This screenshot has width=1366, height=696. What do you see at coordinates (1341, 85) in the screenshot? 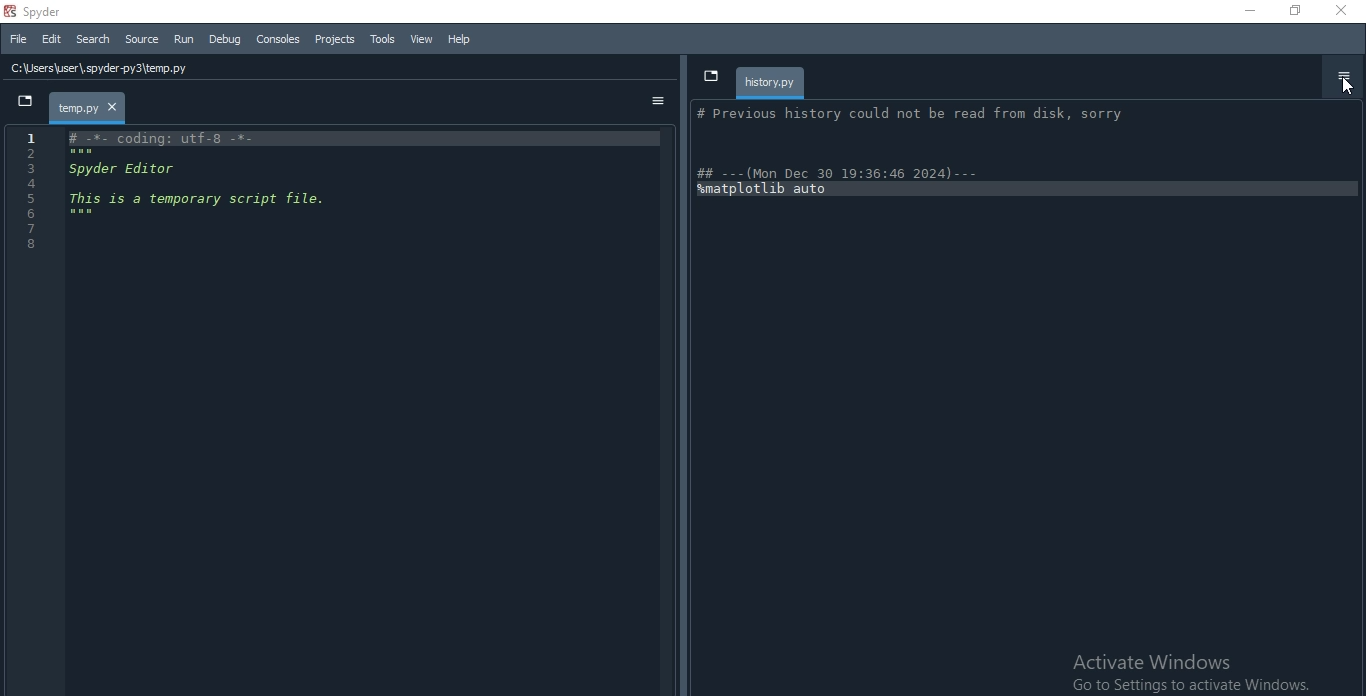
I see `Cursor options` at bounding box center [1341, 85].